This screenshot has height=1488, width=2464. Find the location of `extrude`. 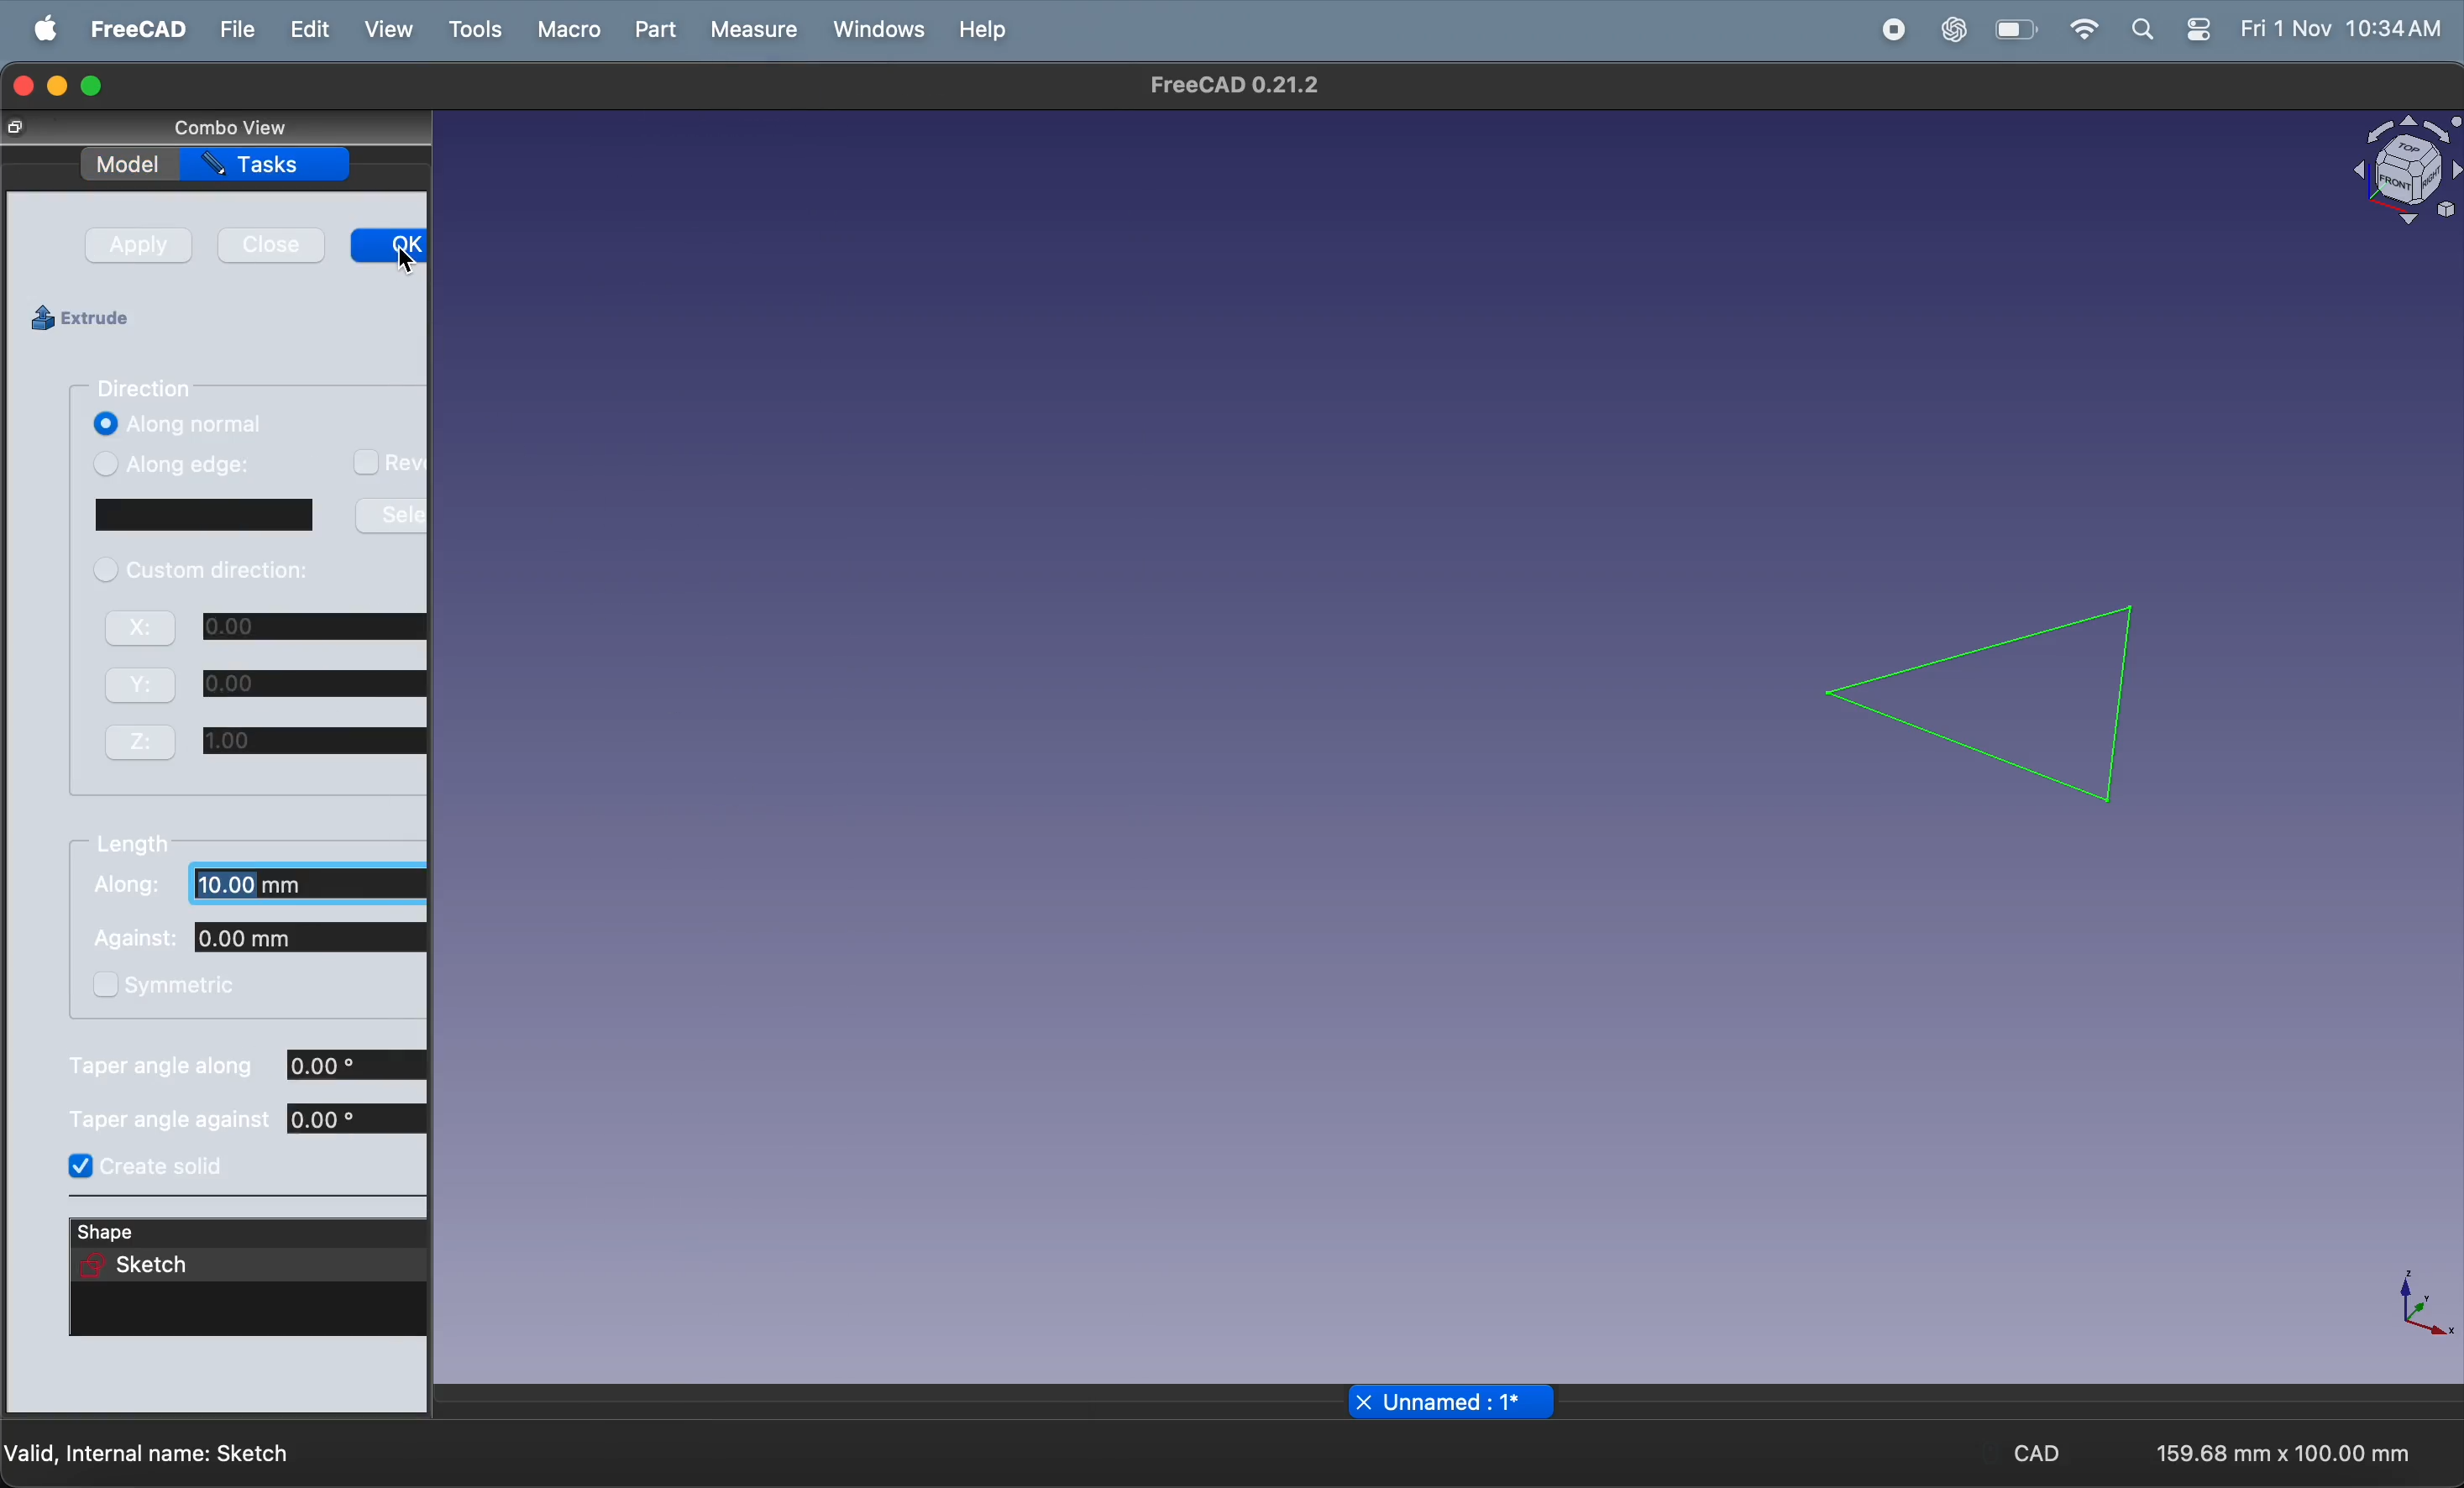

extrude is located at coordinates (101, 319).